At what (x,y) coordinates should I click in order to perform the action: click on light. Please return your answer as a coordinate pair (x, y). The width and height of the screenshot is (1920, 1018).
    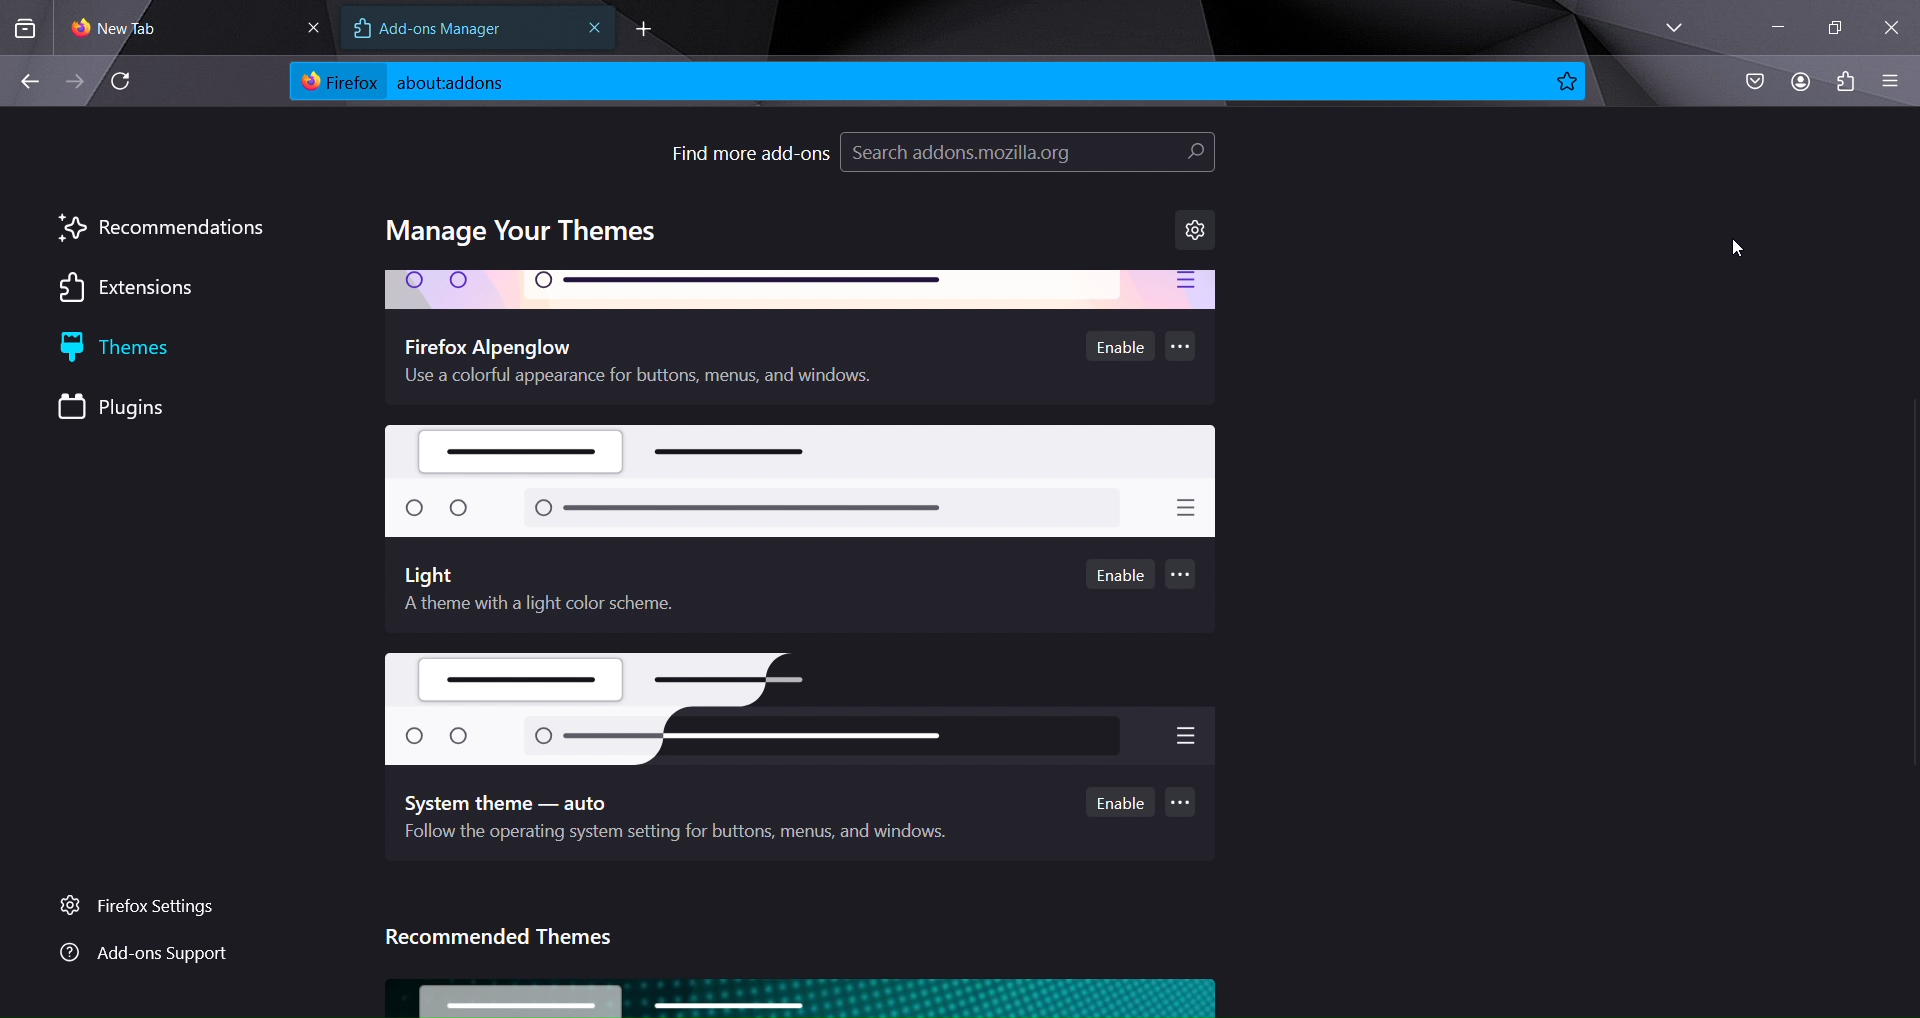
    Looking at the image, I should click on (804, 481).